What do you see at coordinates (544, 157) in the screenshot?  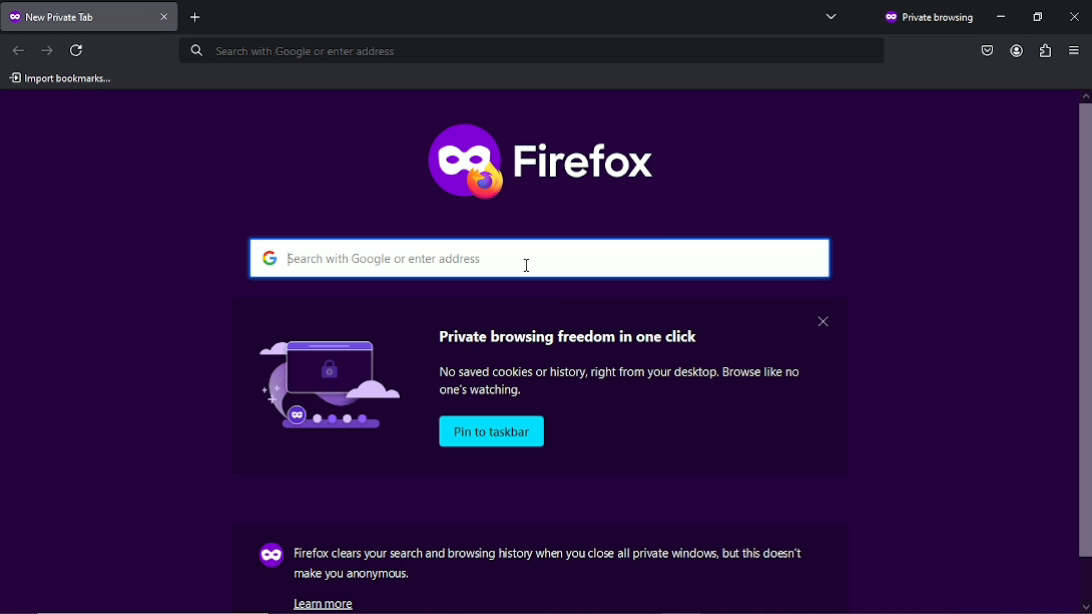 I see `firefox` at bounding box center [544, 157].